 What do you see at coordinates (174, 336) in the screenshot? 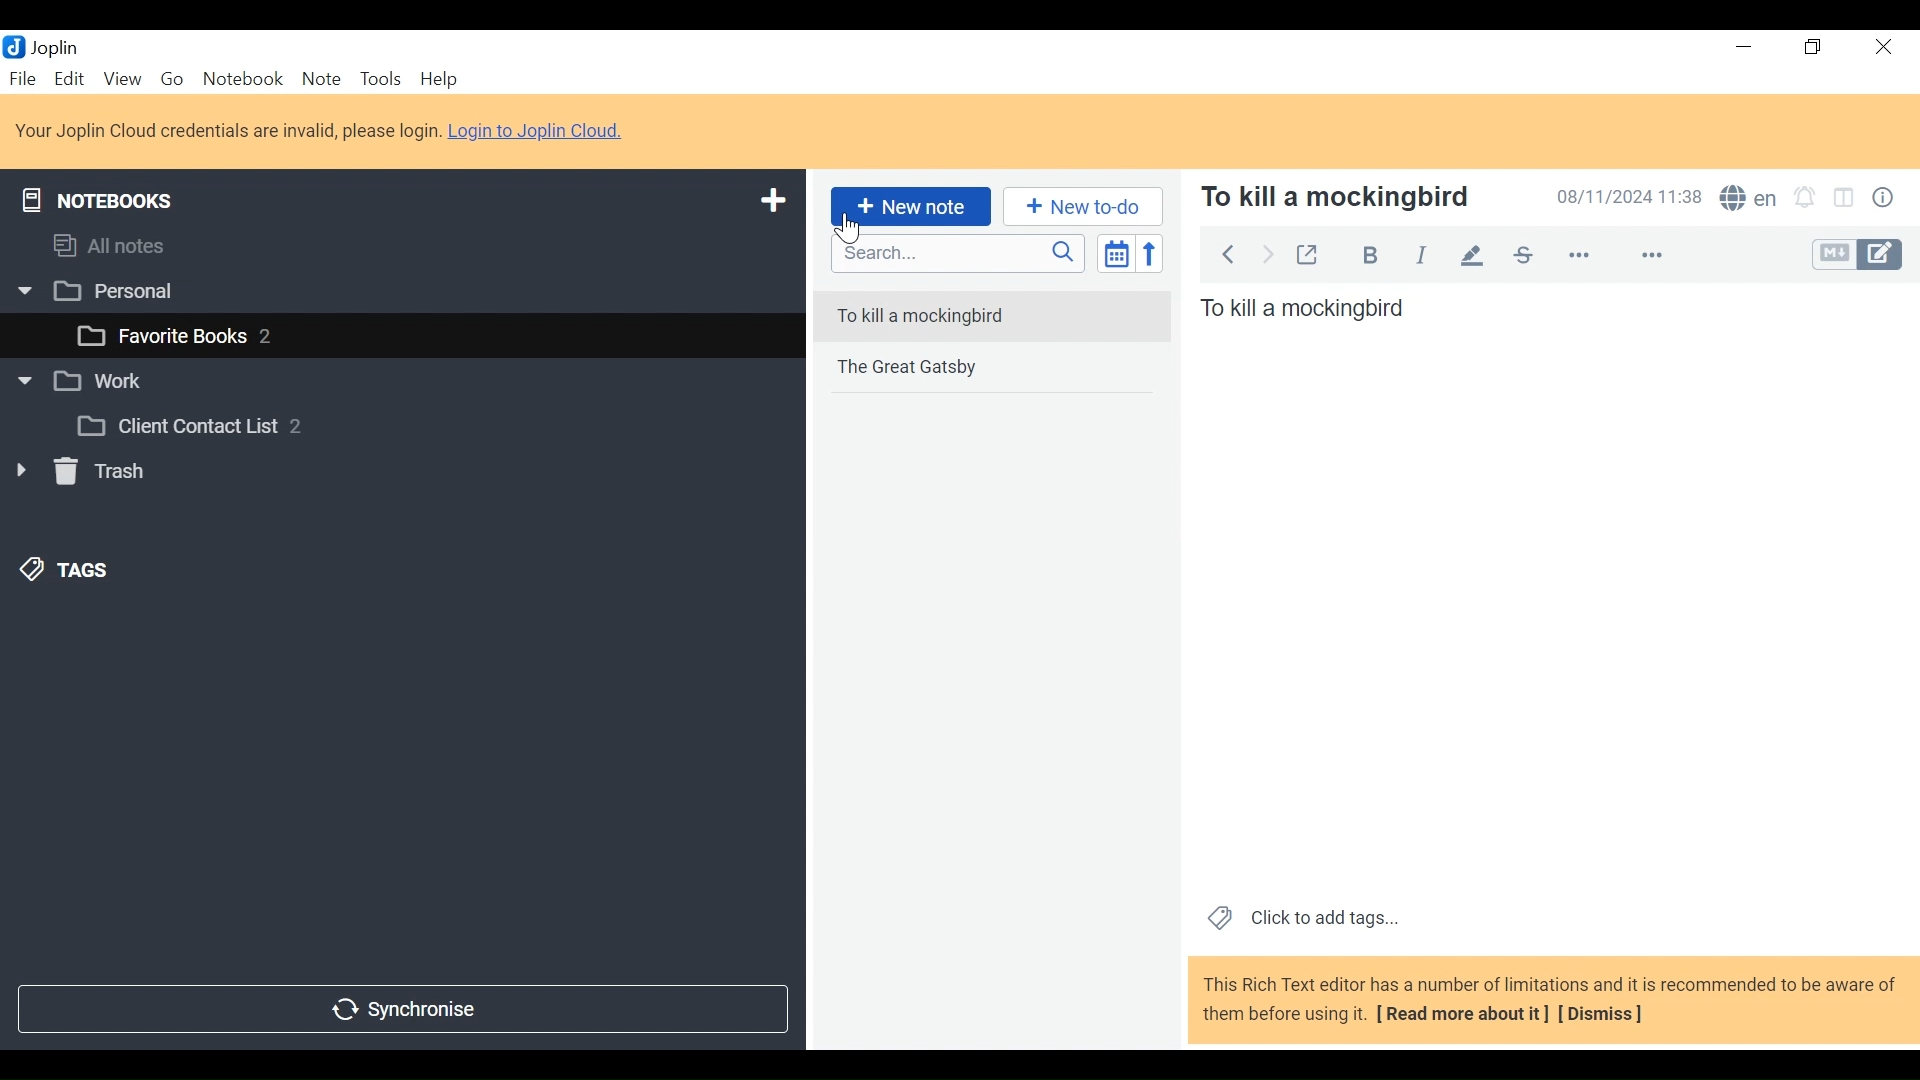
I see `favourite books` at bounding box center [174, 336].